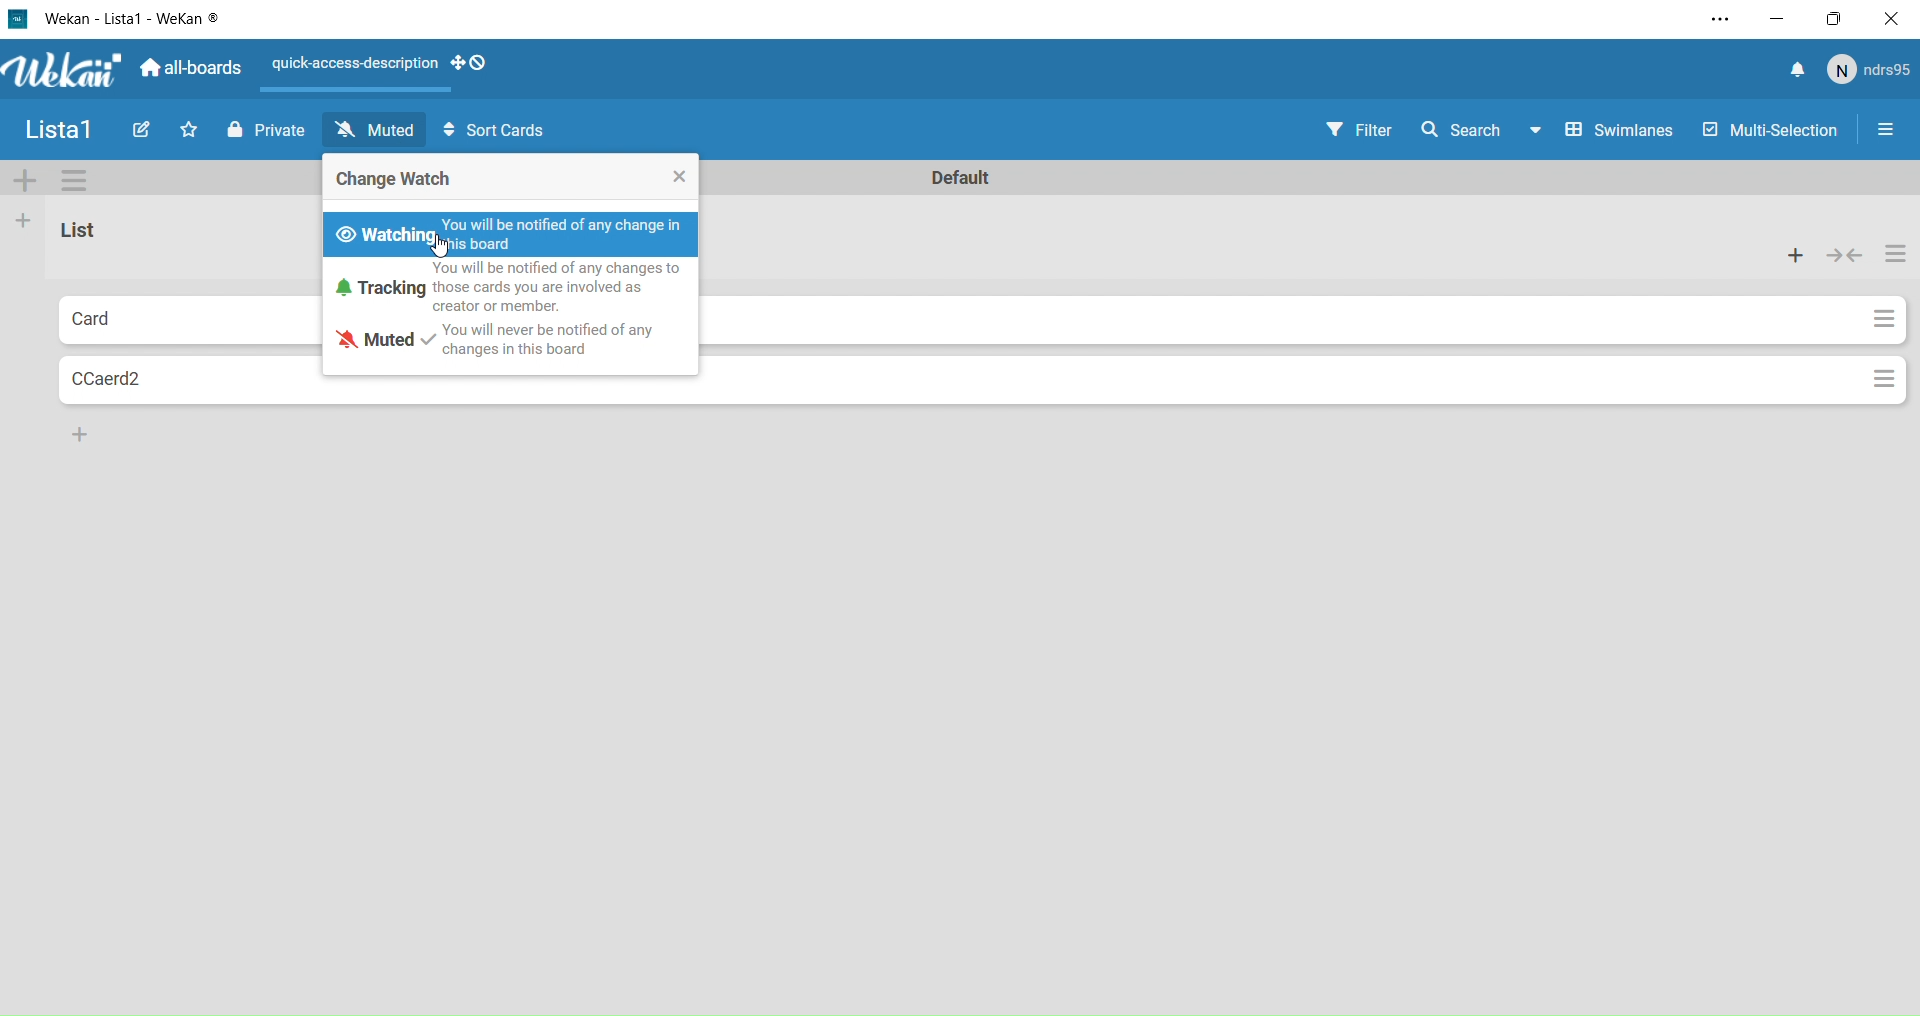 The width and height of the screenshot is (1920, 1016). Describe the element at coordinates (25, 180) in the screenshot. I see `More` at that location.